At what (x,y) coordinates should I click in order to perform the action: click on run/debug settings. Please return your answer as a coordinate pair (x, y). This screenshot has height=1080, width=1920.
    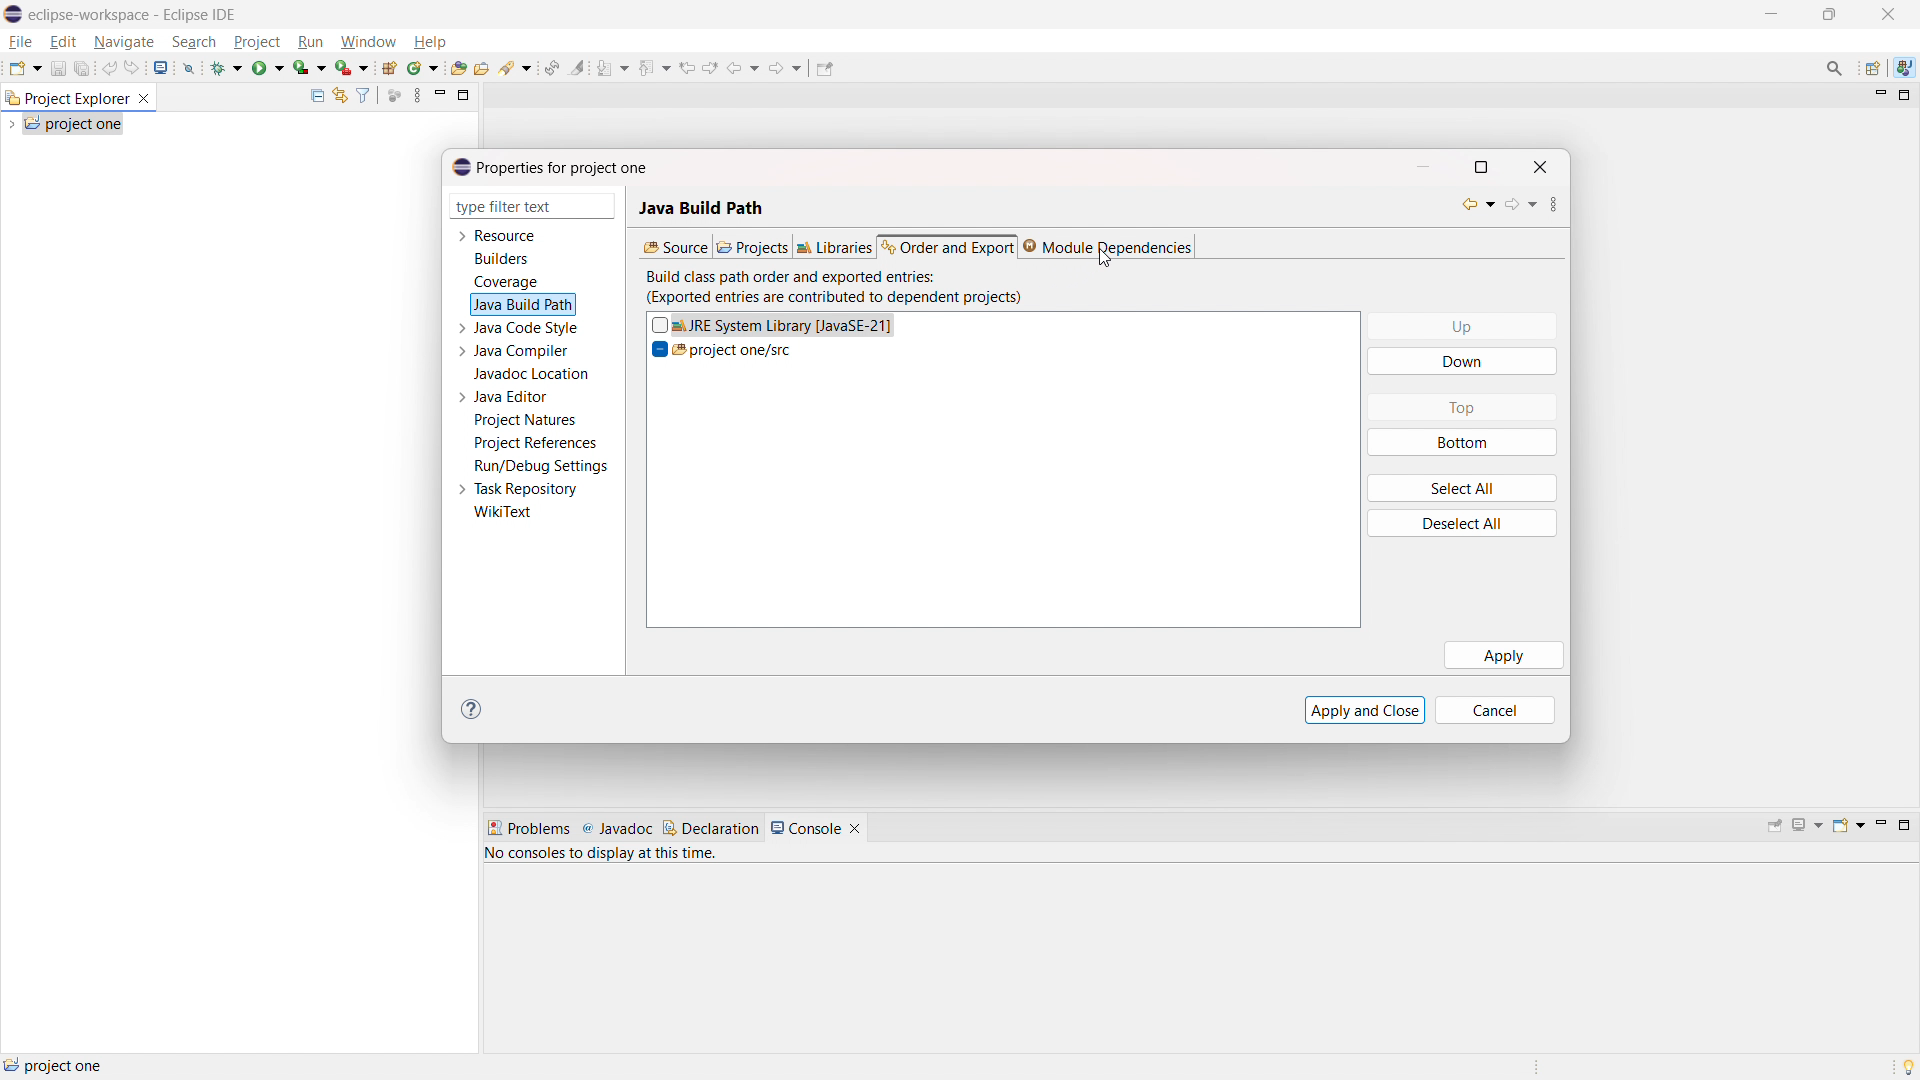
    Looking at the image, I should click on (542, 466).